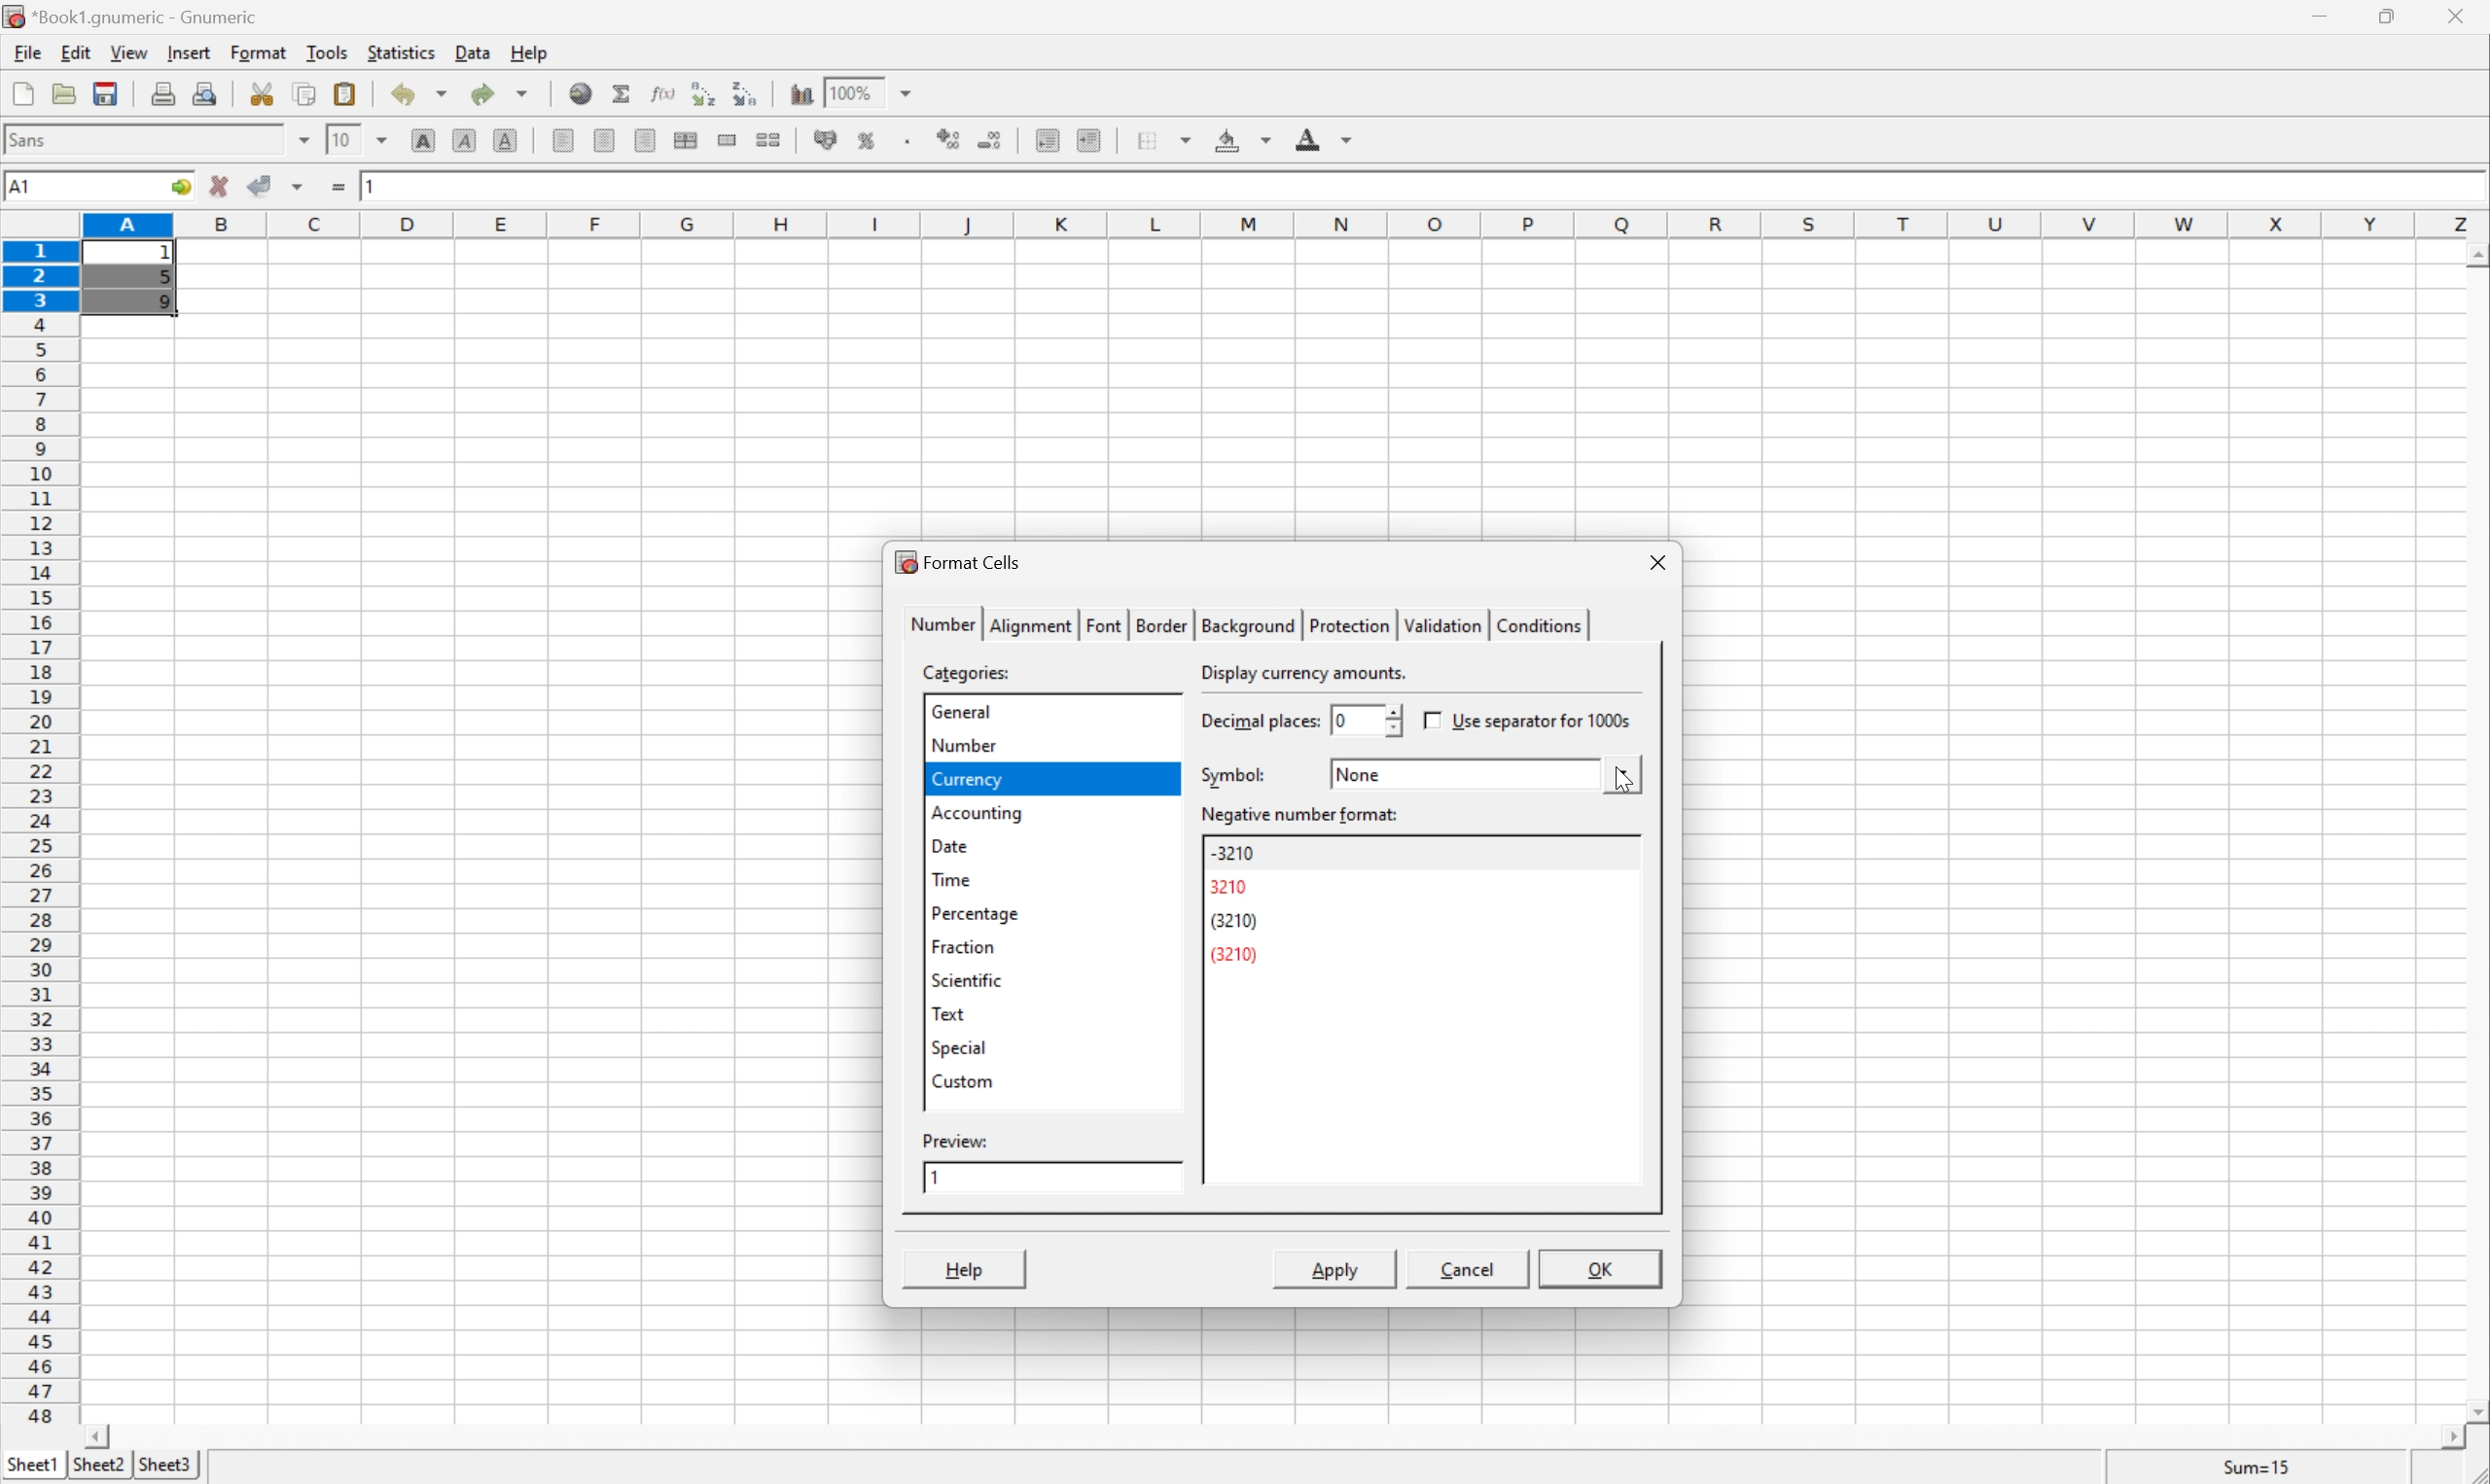 This screenshot has height=1484, width=2490. What do you see at coordinates (187, 50) in the screenshot?
I see `insert` at bounding box center [187, 50].